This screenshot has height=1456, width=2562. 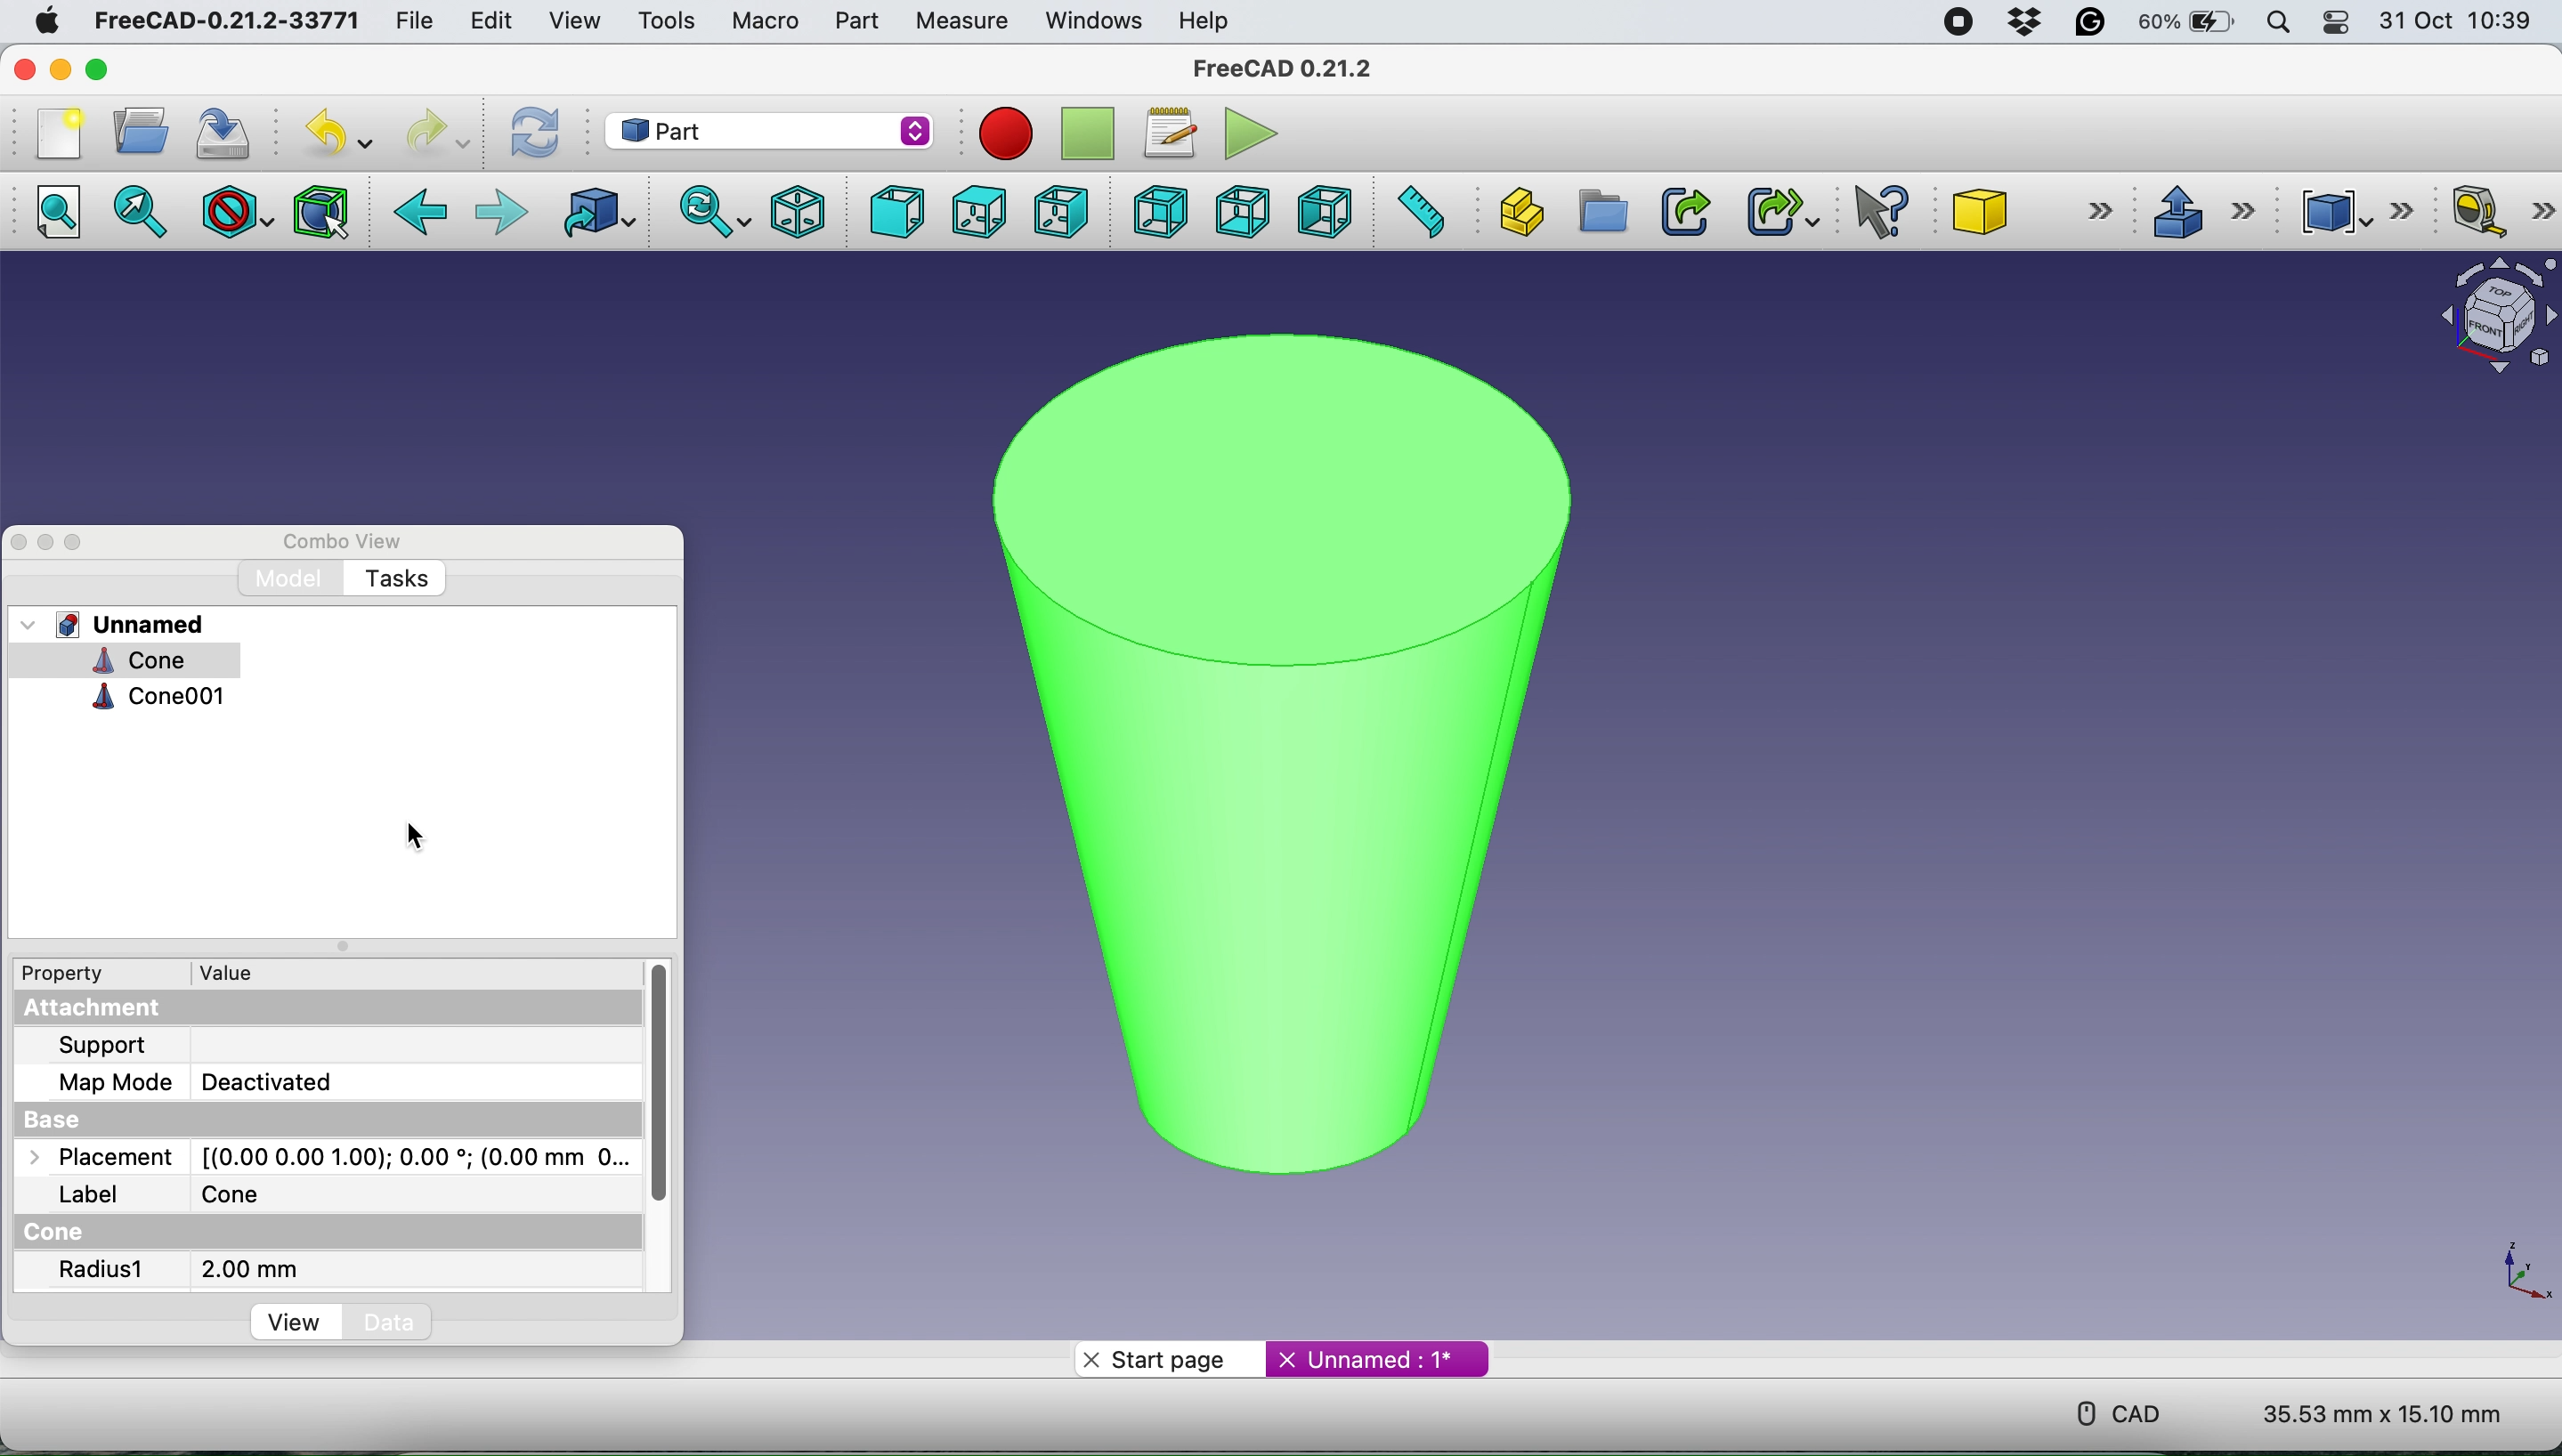 I want to click on isometric view, so click(x=800, y=210).